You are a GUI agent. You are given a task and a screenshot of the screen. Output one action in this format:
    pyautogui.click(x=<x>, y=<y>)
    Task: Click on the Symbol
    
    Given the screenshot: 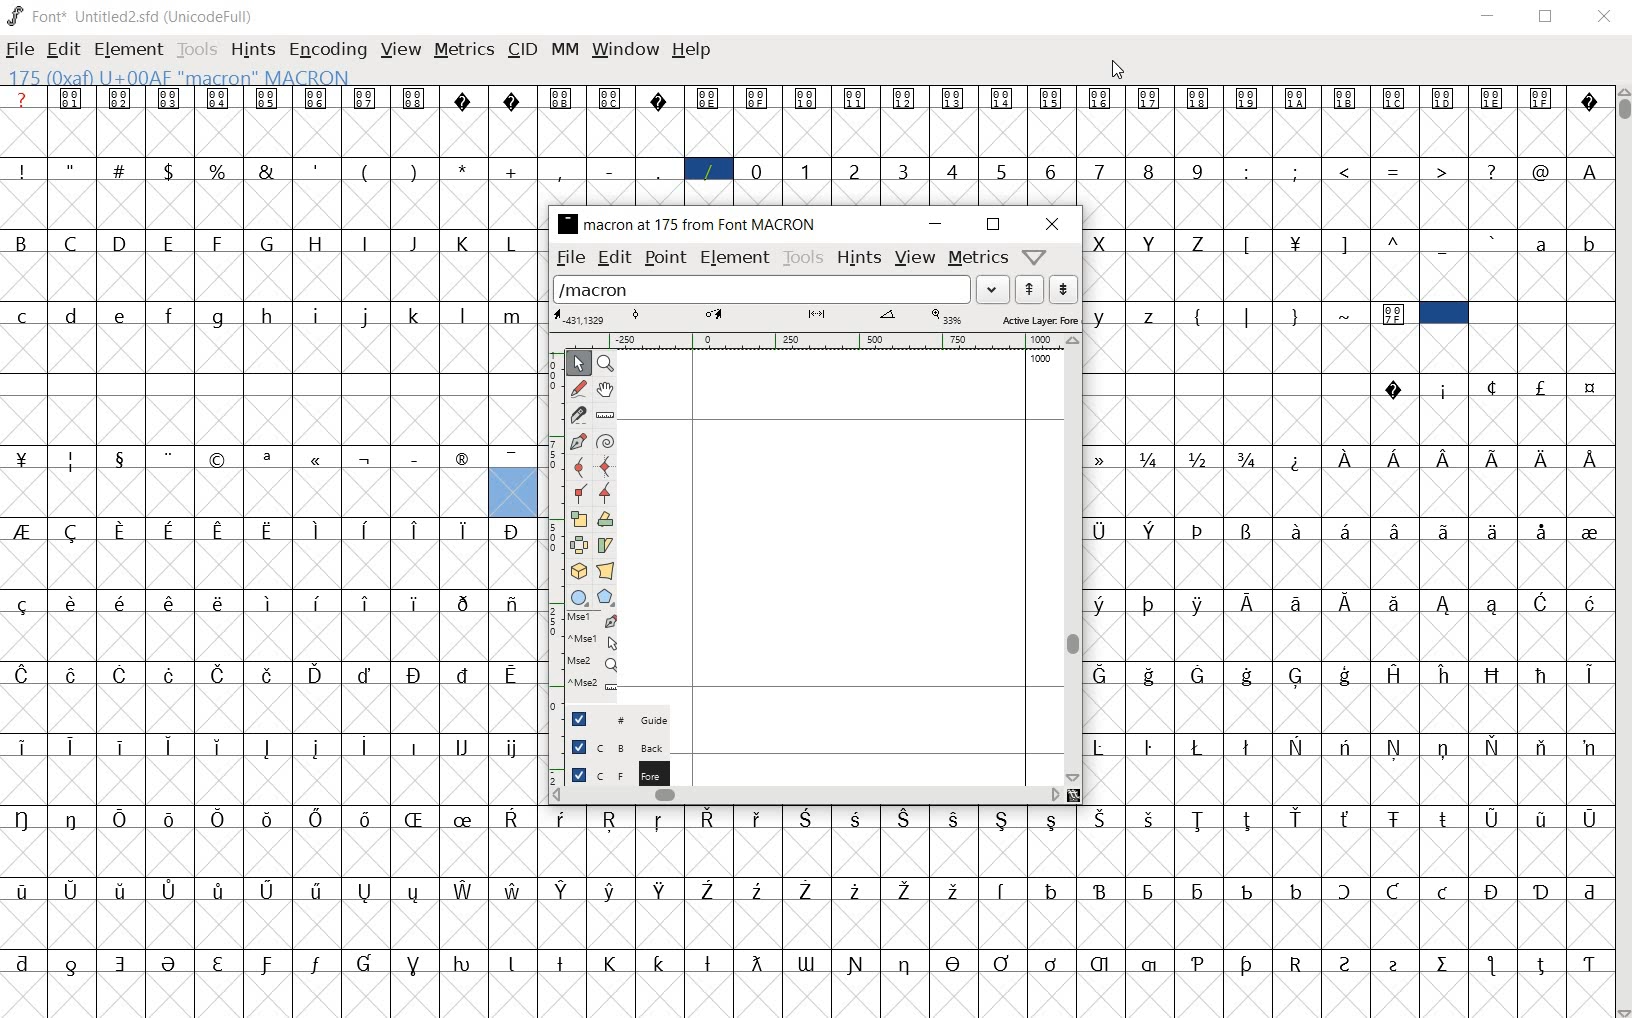 What is the action you would take?
    pyautogui.click(x=658, y=98)
    